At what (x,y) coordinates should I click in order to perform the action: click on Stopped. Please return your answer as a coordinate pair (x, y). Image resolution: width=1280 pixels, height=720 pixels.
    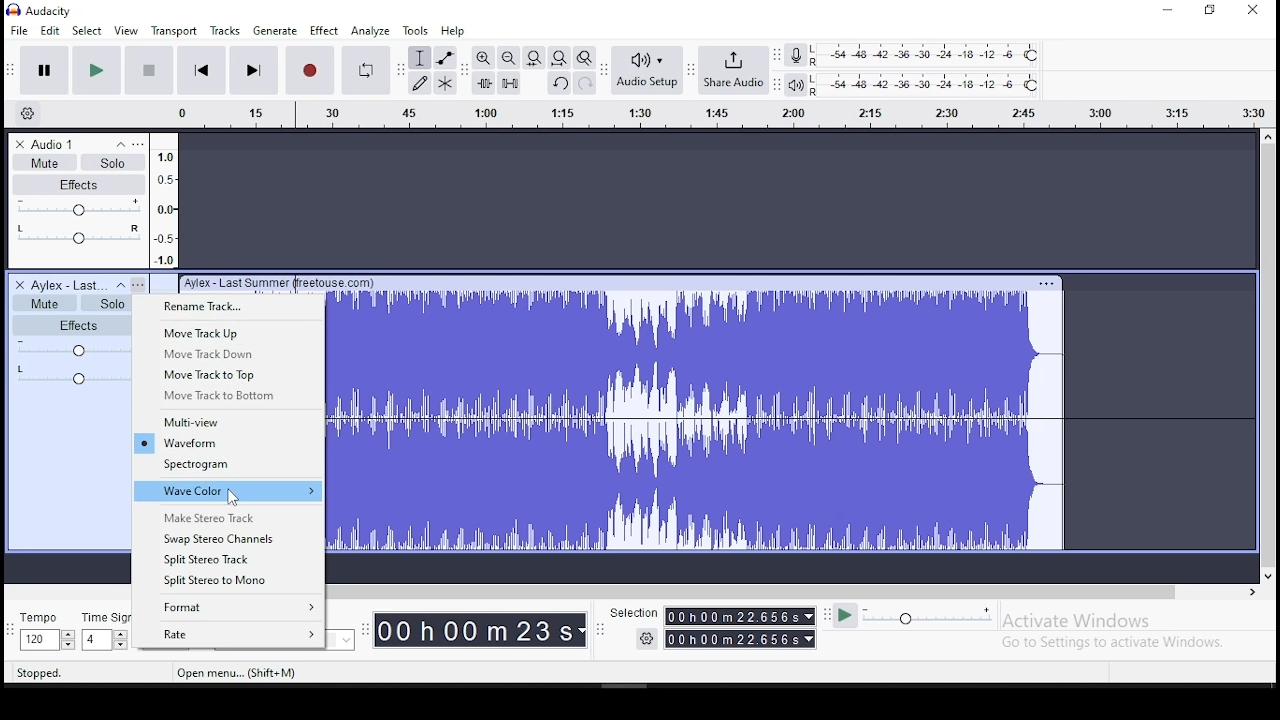
    Looking at the image, I should click on (40, 674).